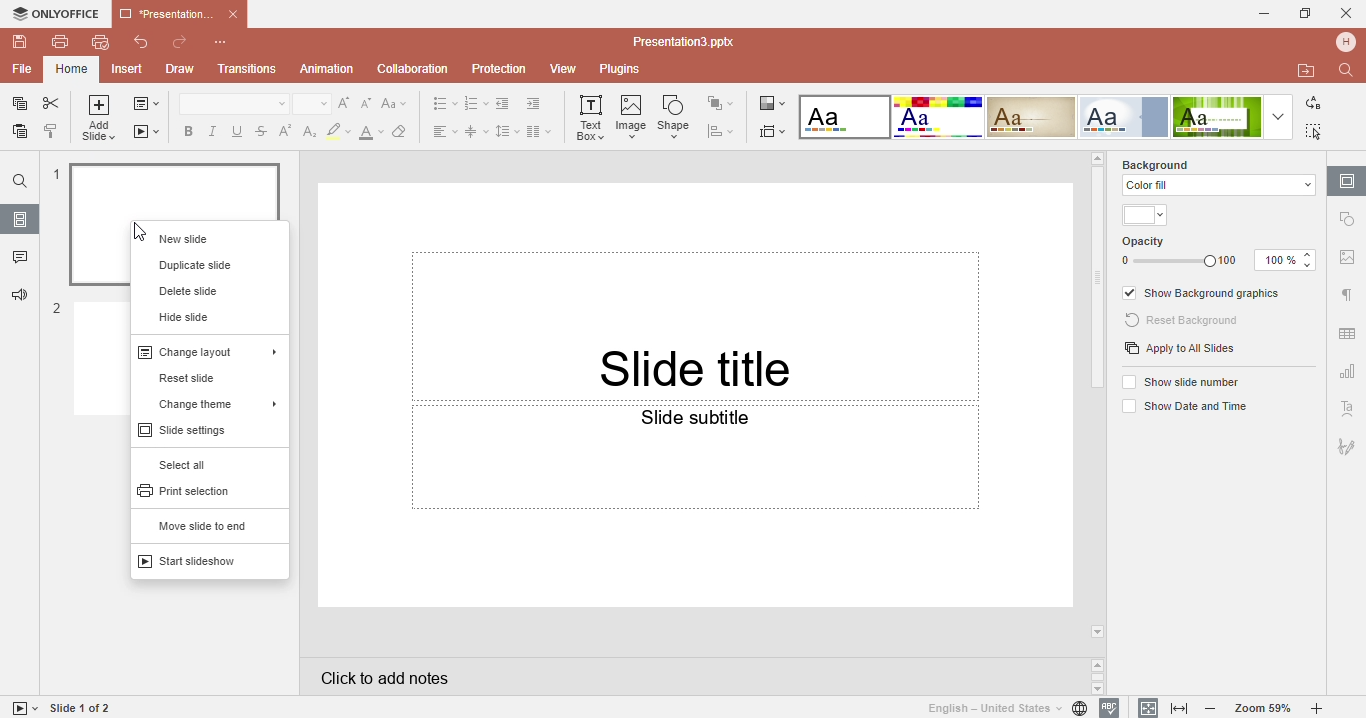 The image size is (1366, 718). I want to click on Paragraph settings, so click(1346, 295).